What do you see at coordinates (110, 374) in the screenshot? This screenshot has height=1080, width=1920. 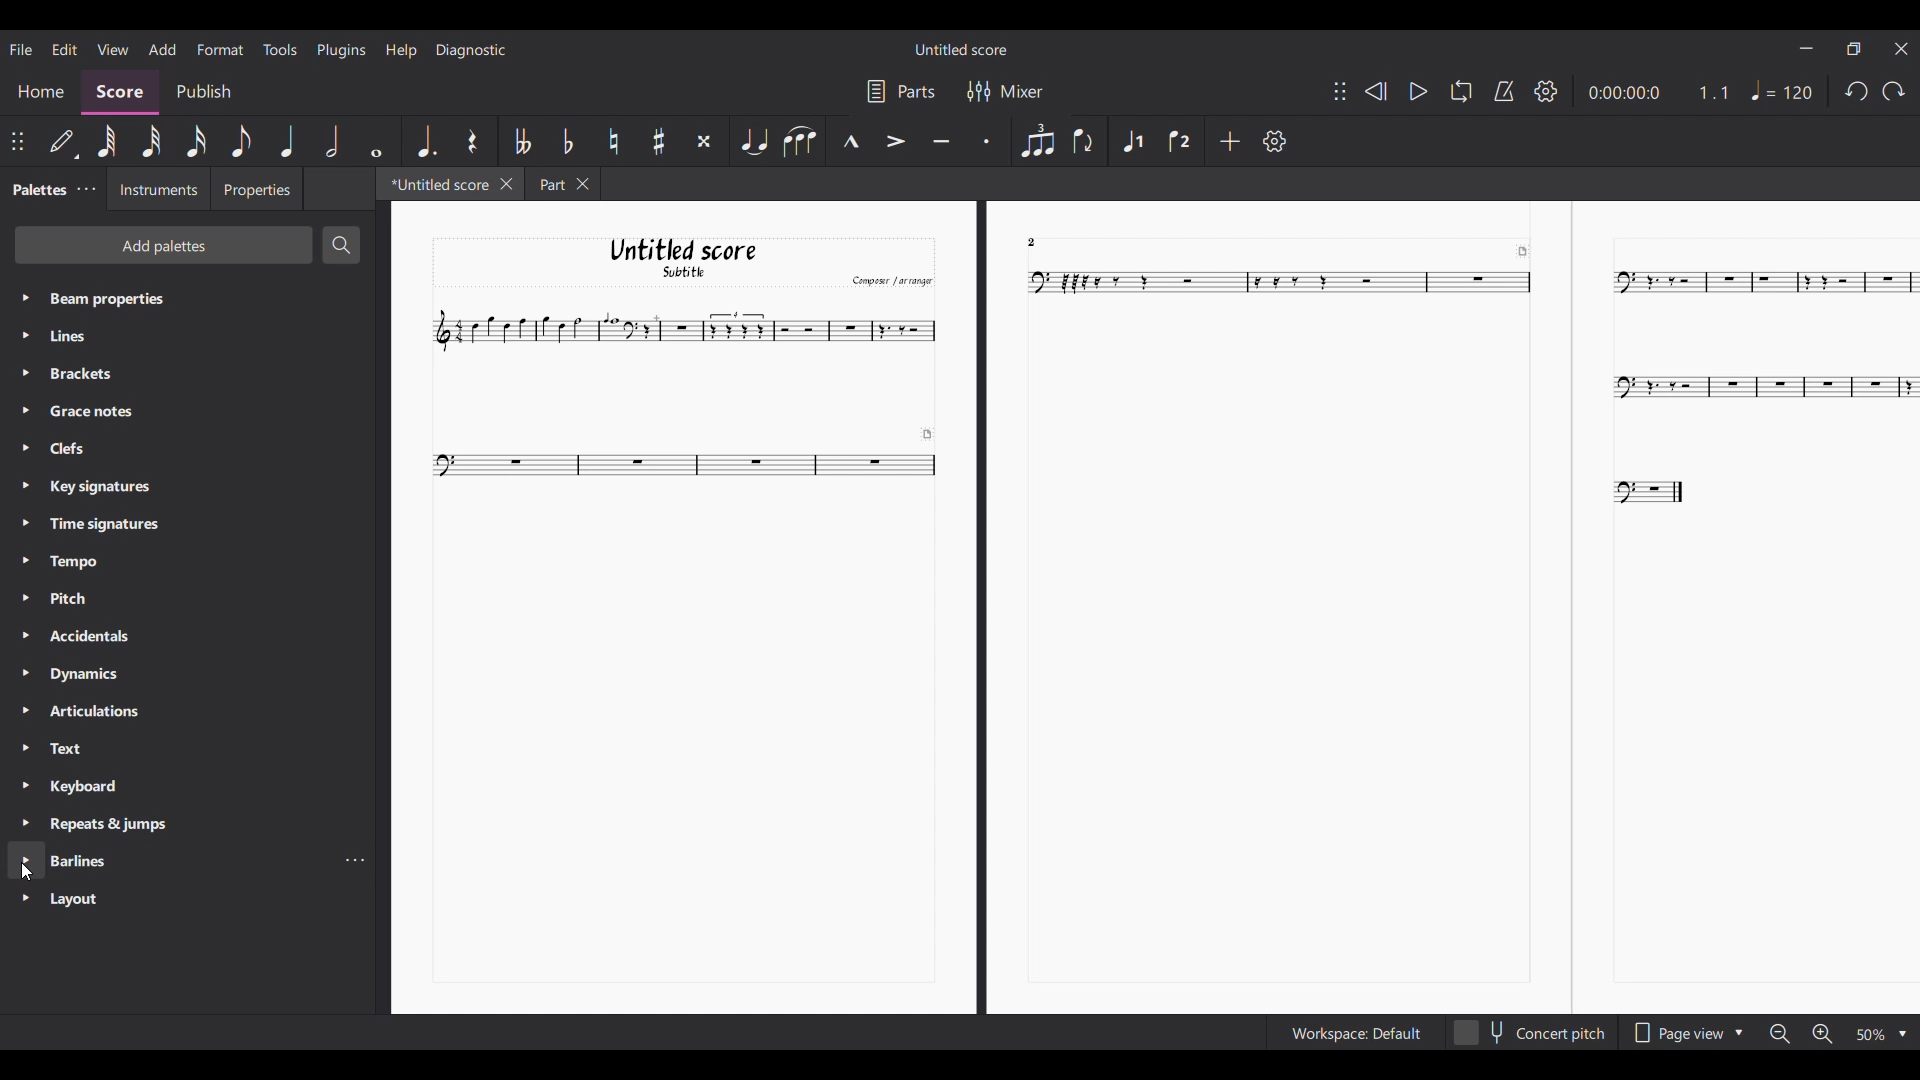 I see `Palette settings` at bounding box center [110, 374].